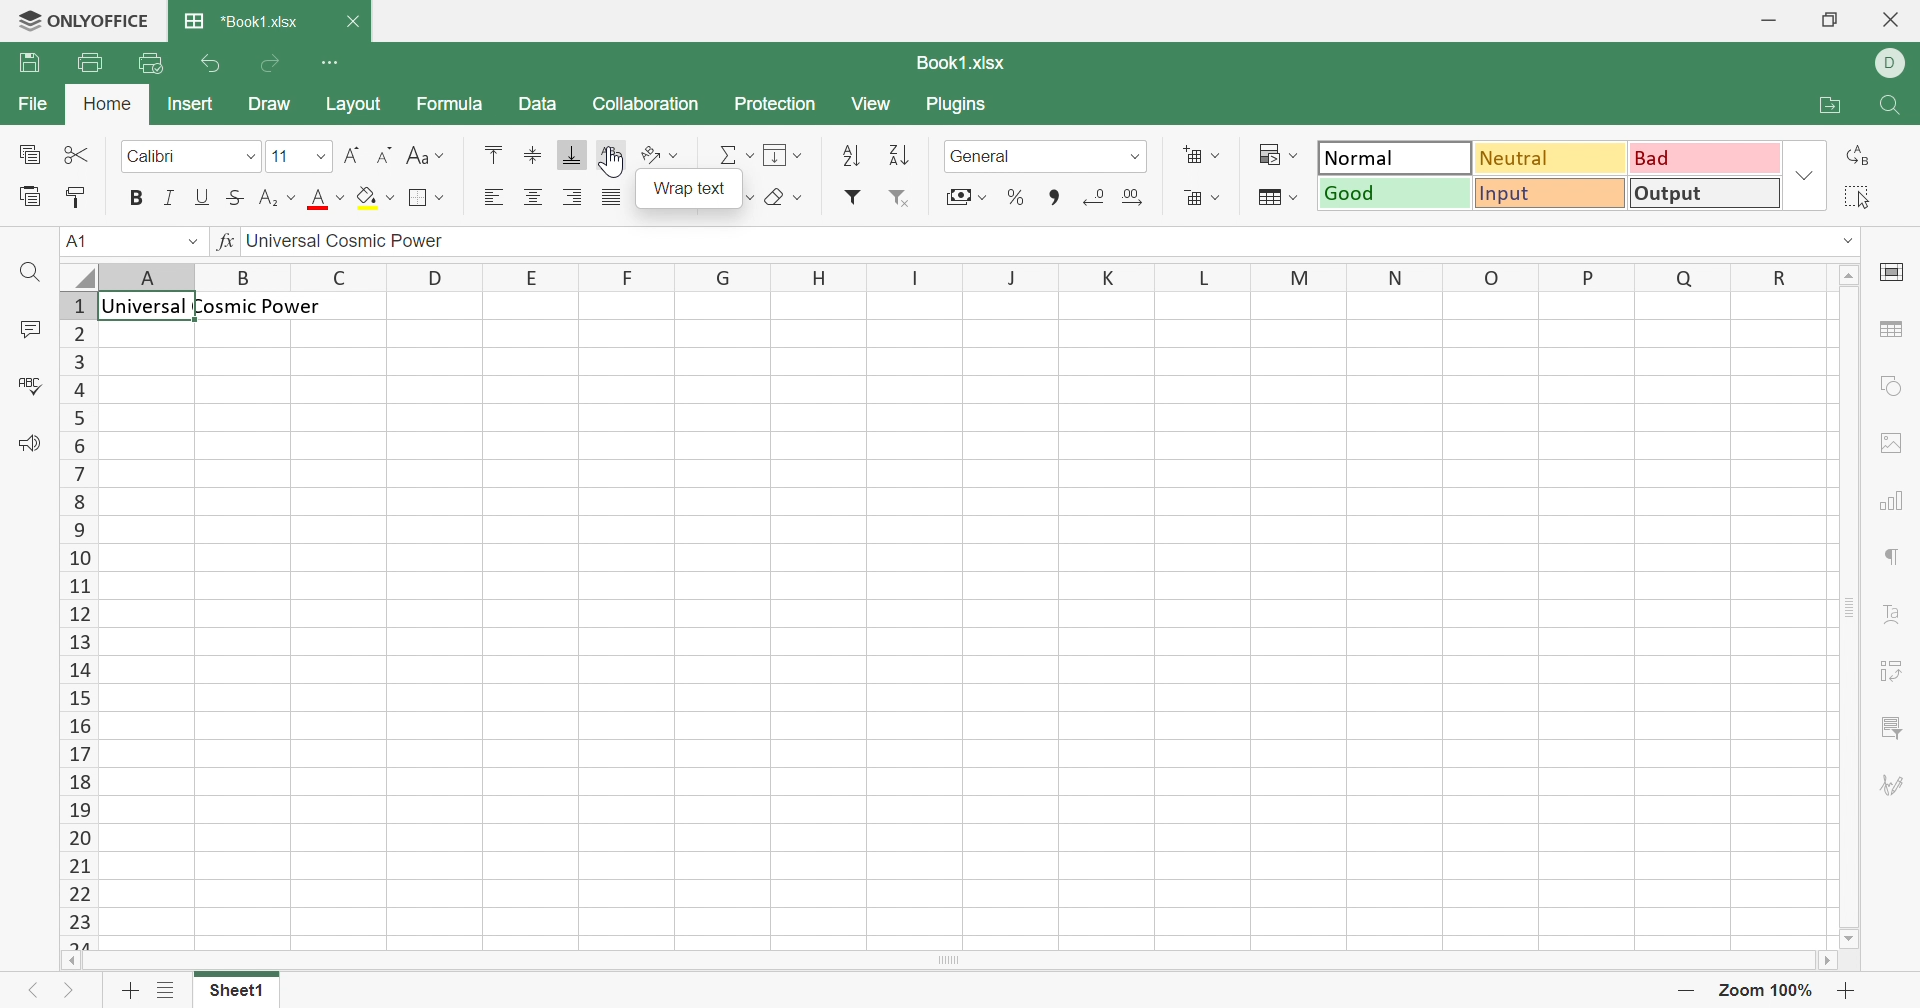  What do you see at coordinates (1203, 154) in the screenshot?
I see `Insert cells` at bounding box center [1203, 154].